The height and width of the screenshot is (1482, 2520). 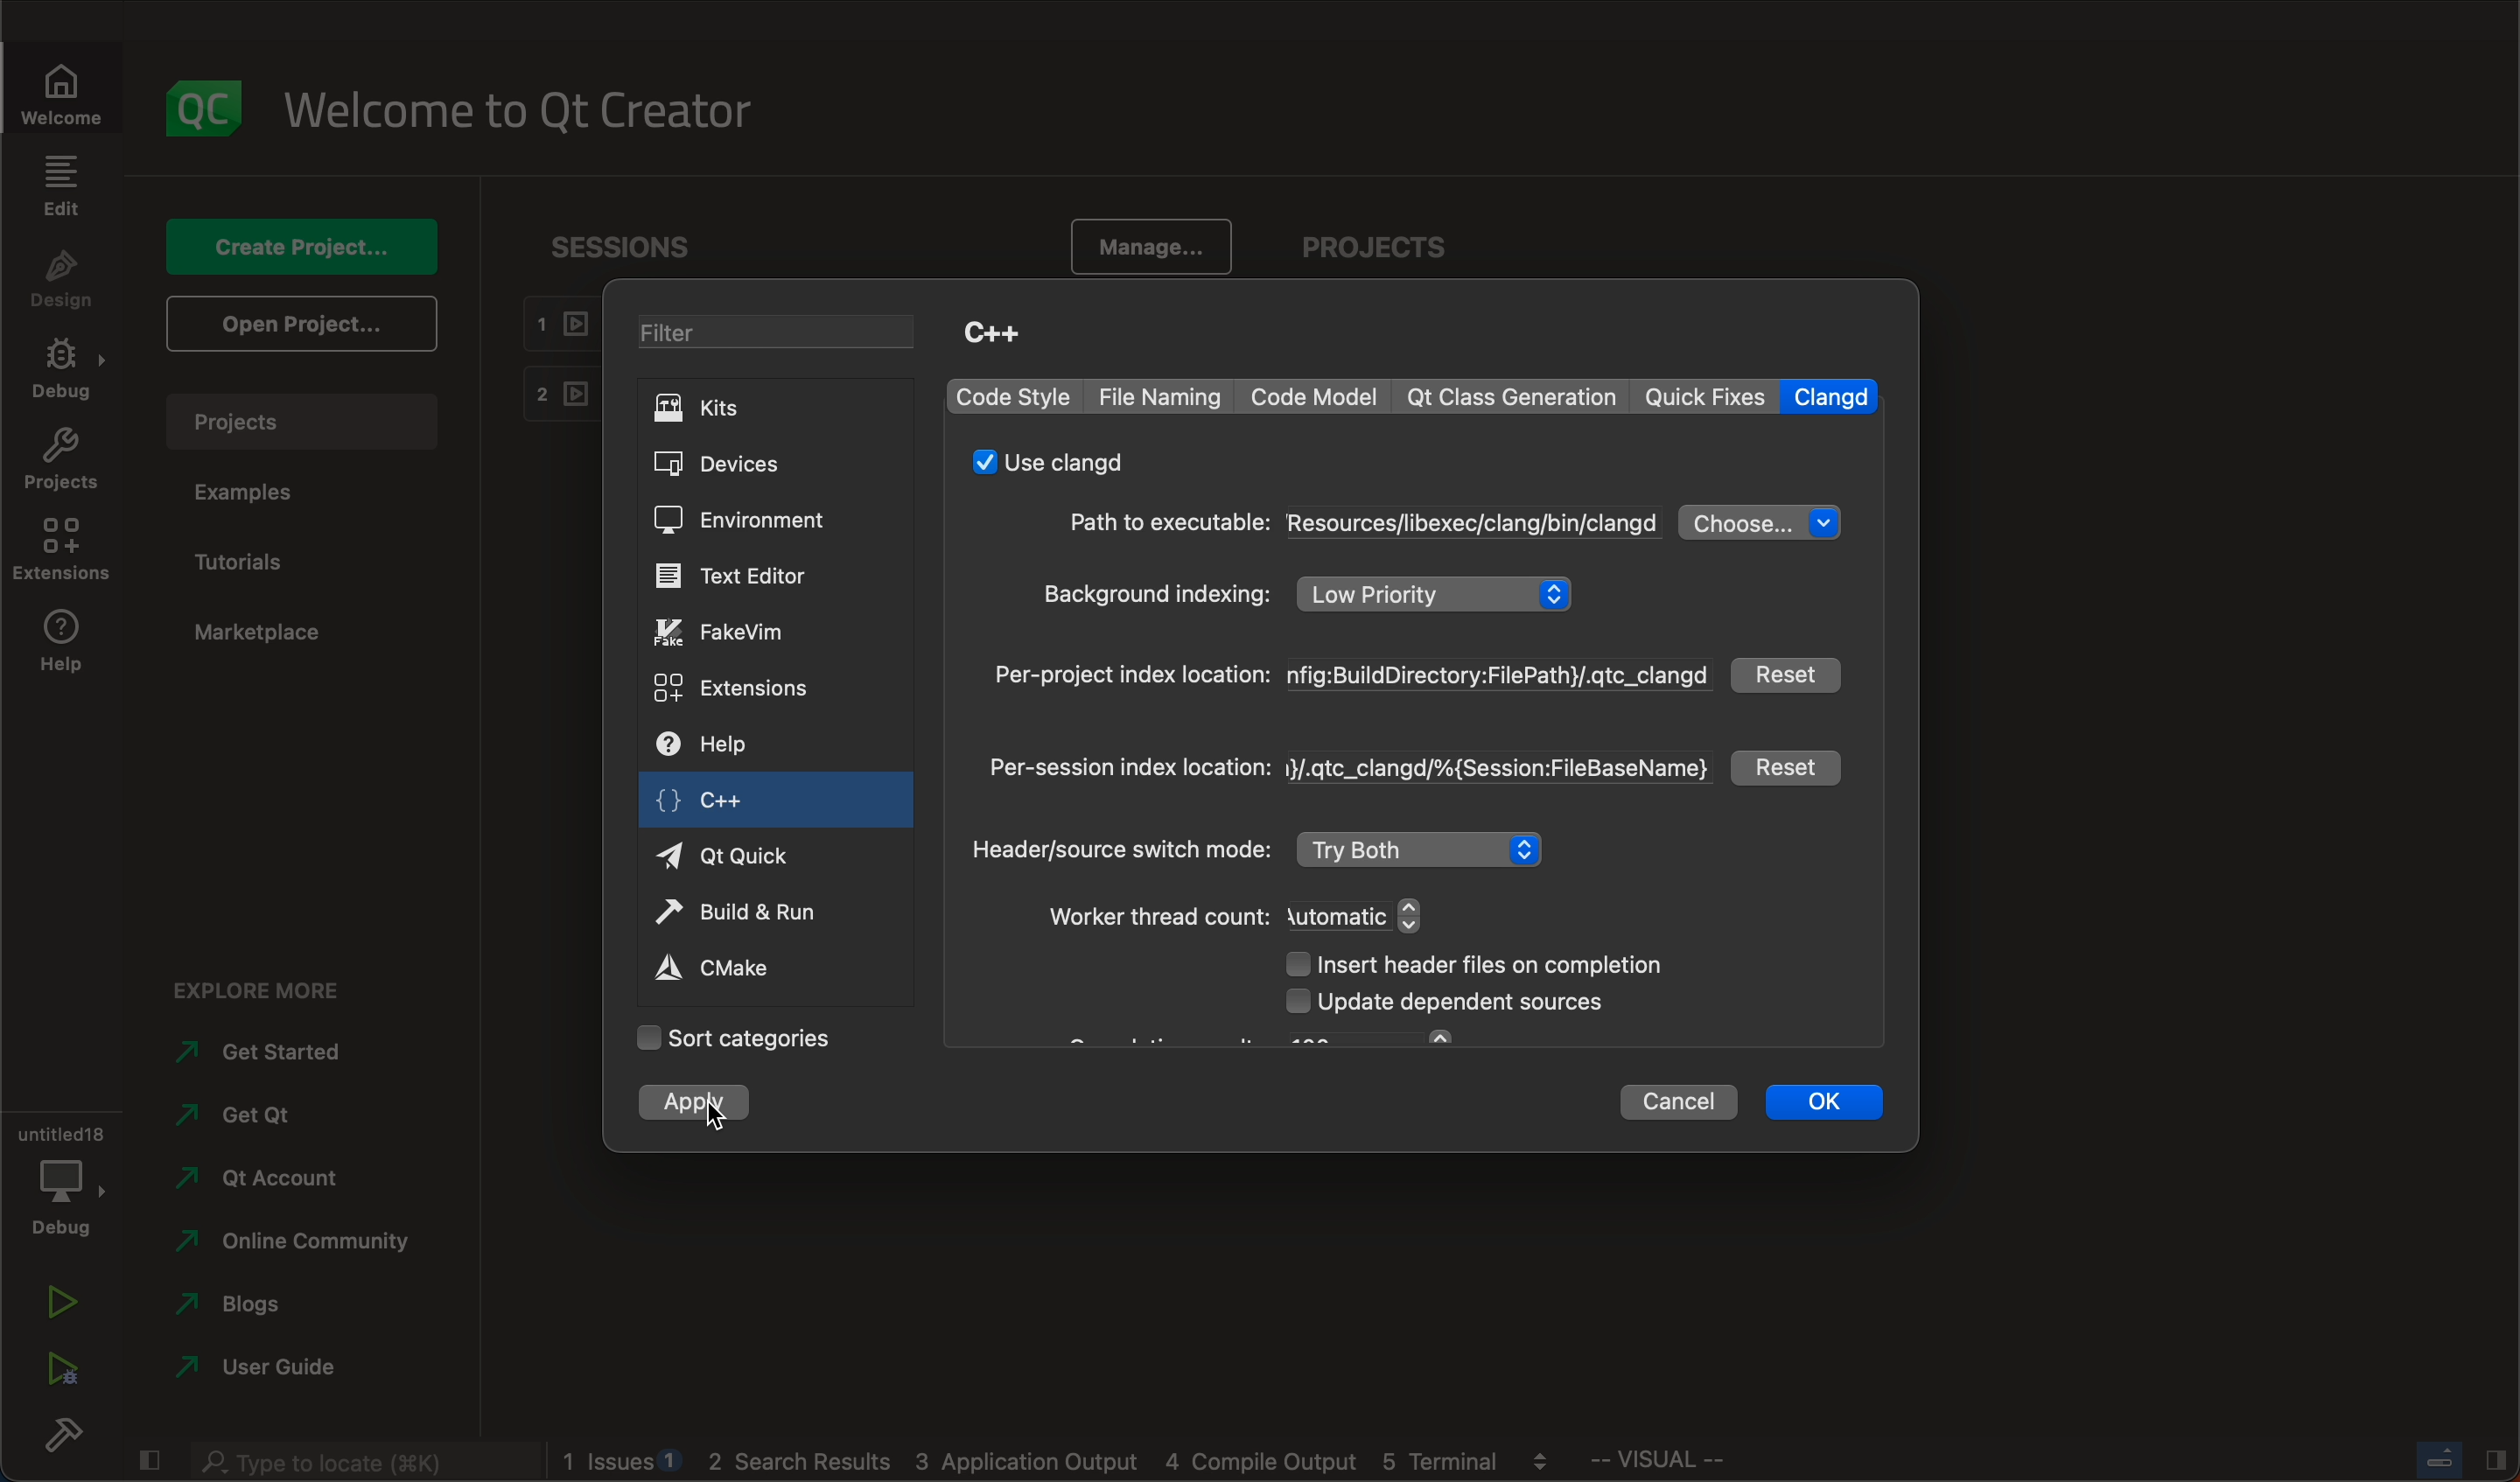 I want to click on explore, so click(x=273, y=988).